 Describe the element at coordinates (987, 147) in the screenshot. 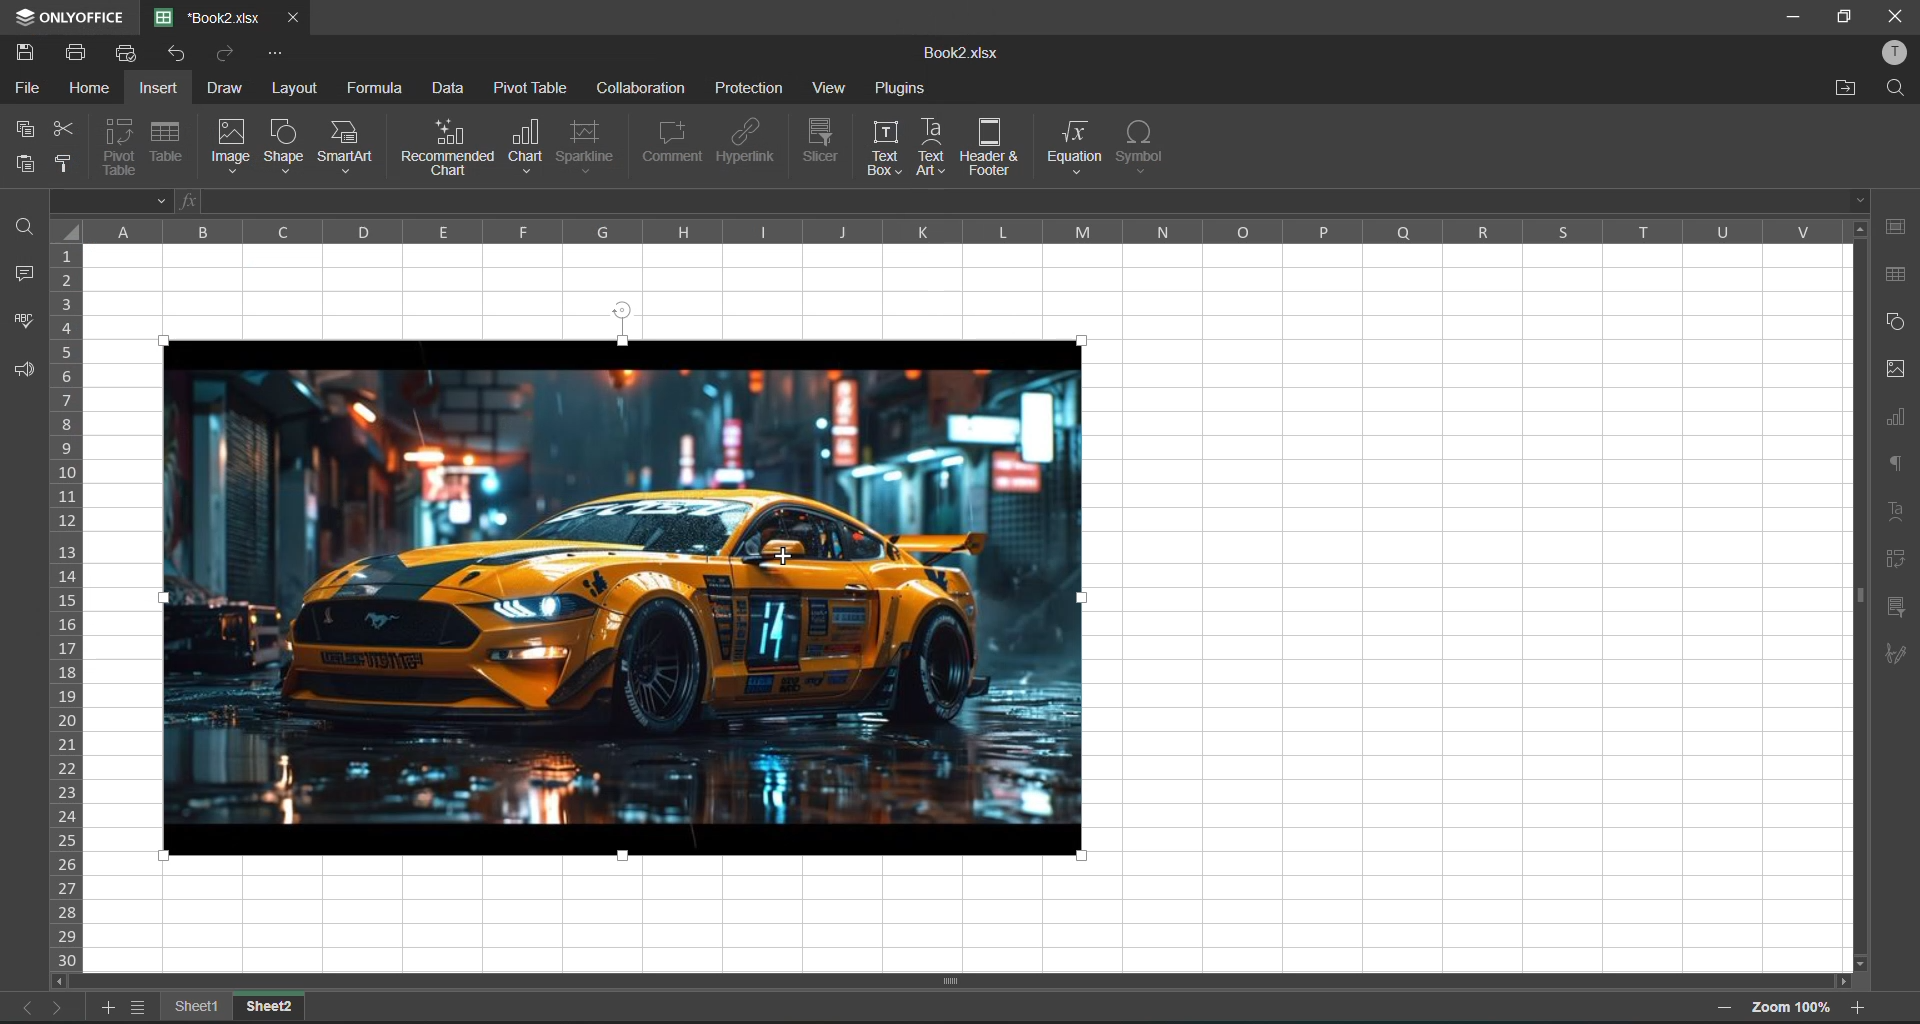

I see `header and footer` at that location.